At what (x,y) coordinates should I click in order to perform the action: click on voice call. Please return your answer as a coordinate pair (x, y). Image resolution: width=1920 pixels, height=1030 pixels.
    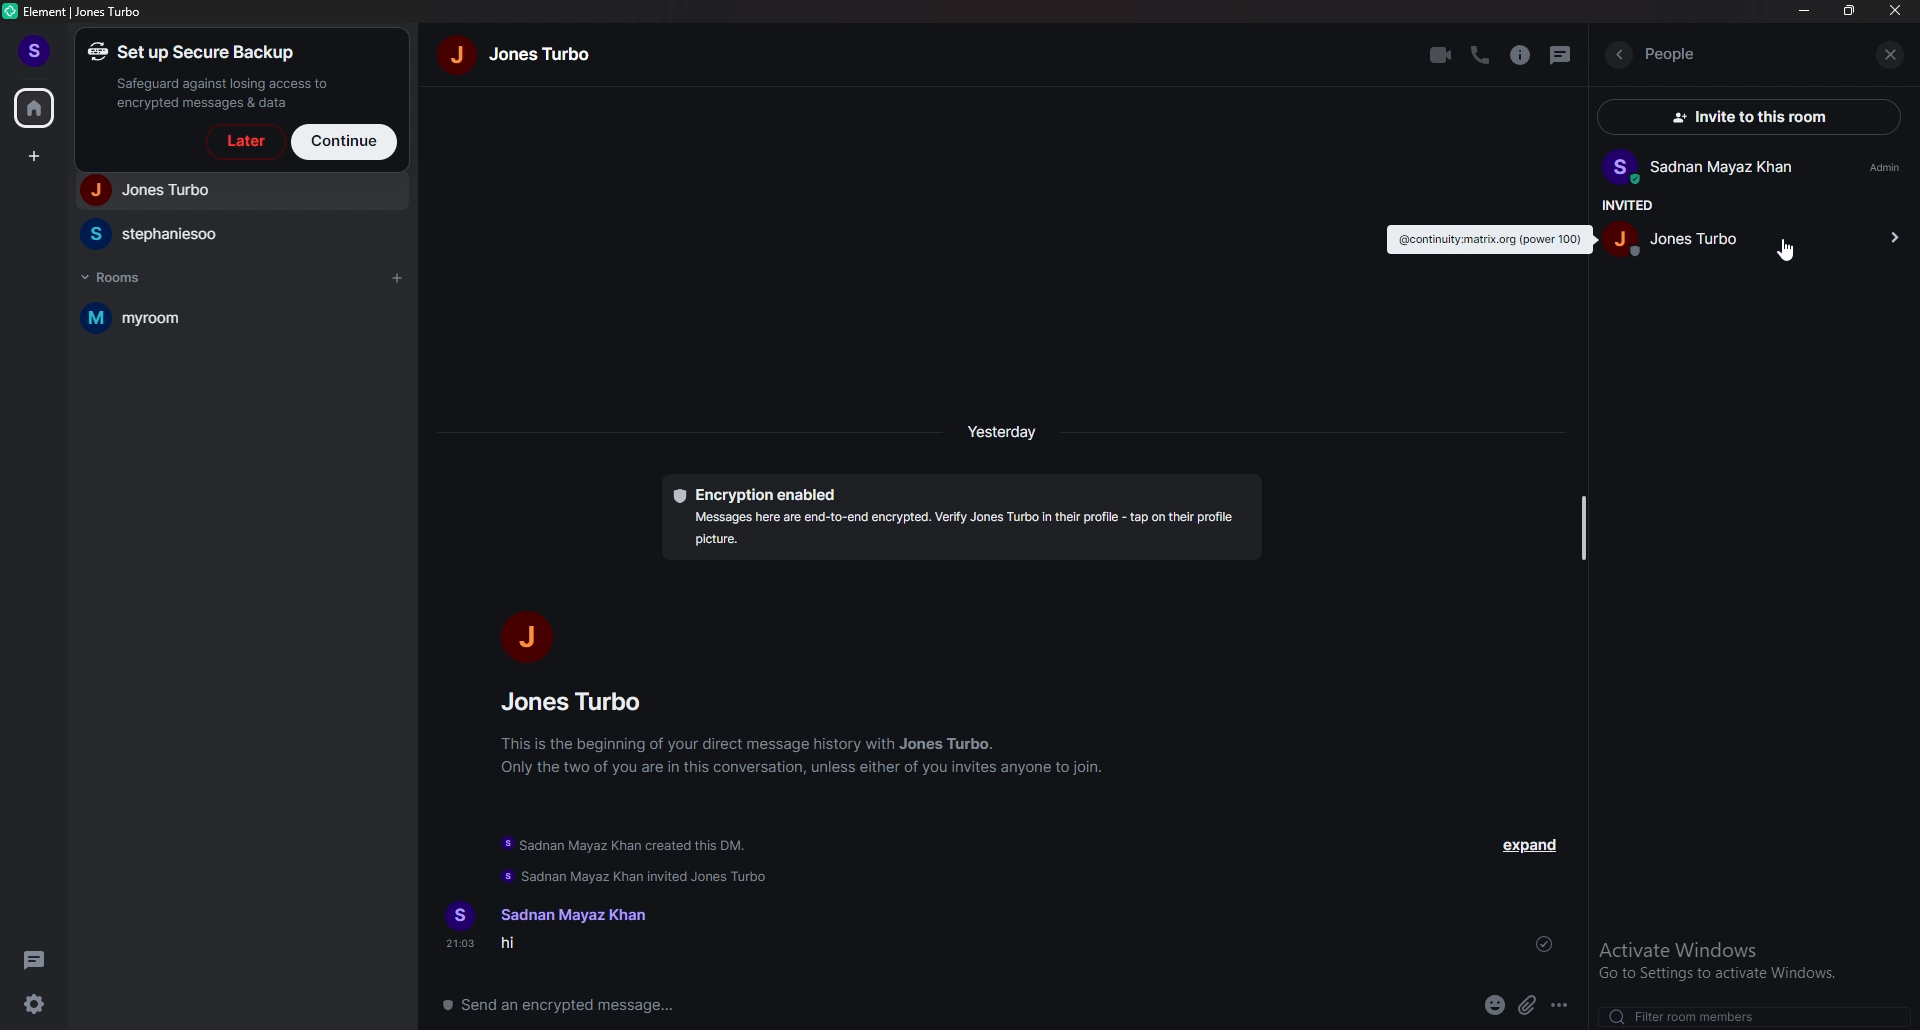
    Looking at the image, I should click on (1478, 56).